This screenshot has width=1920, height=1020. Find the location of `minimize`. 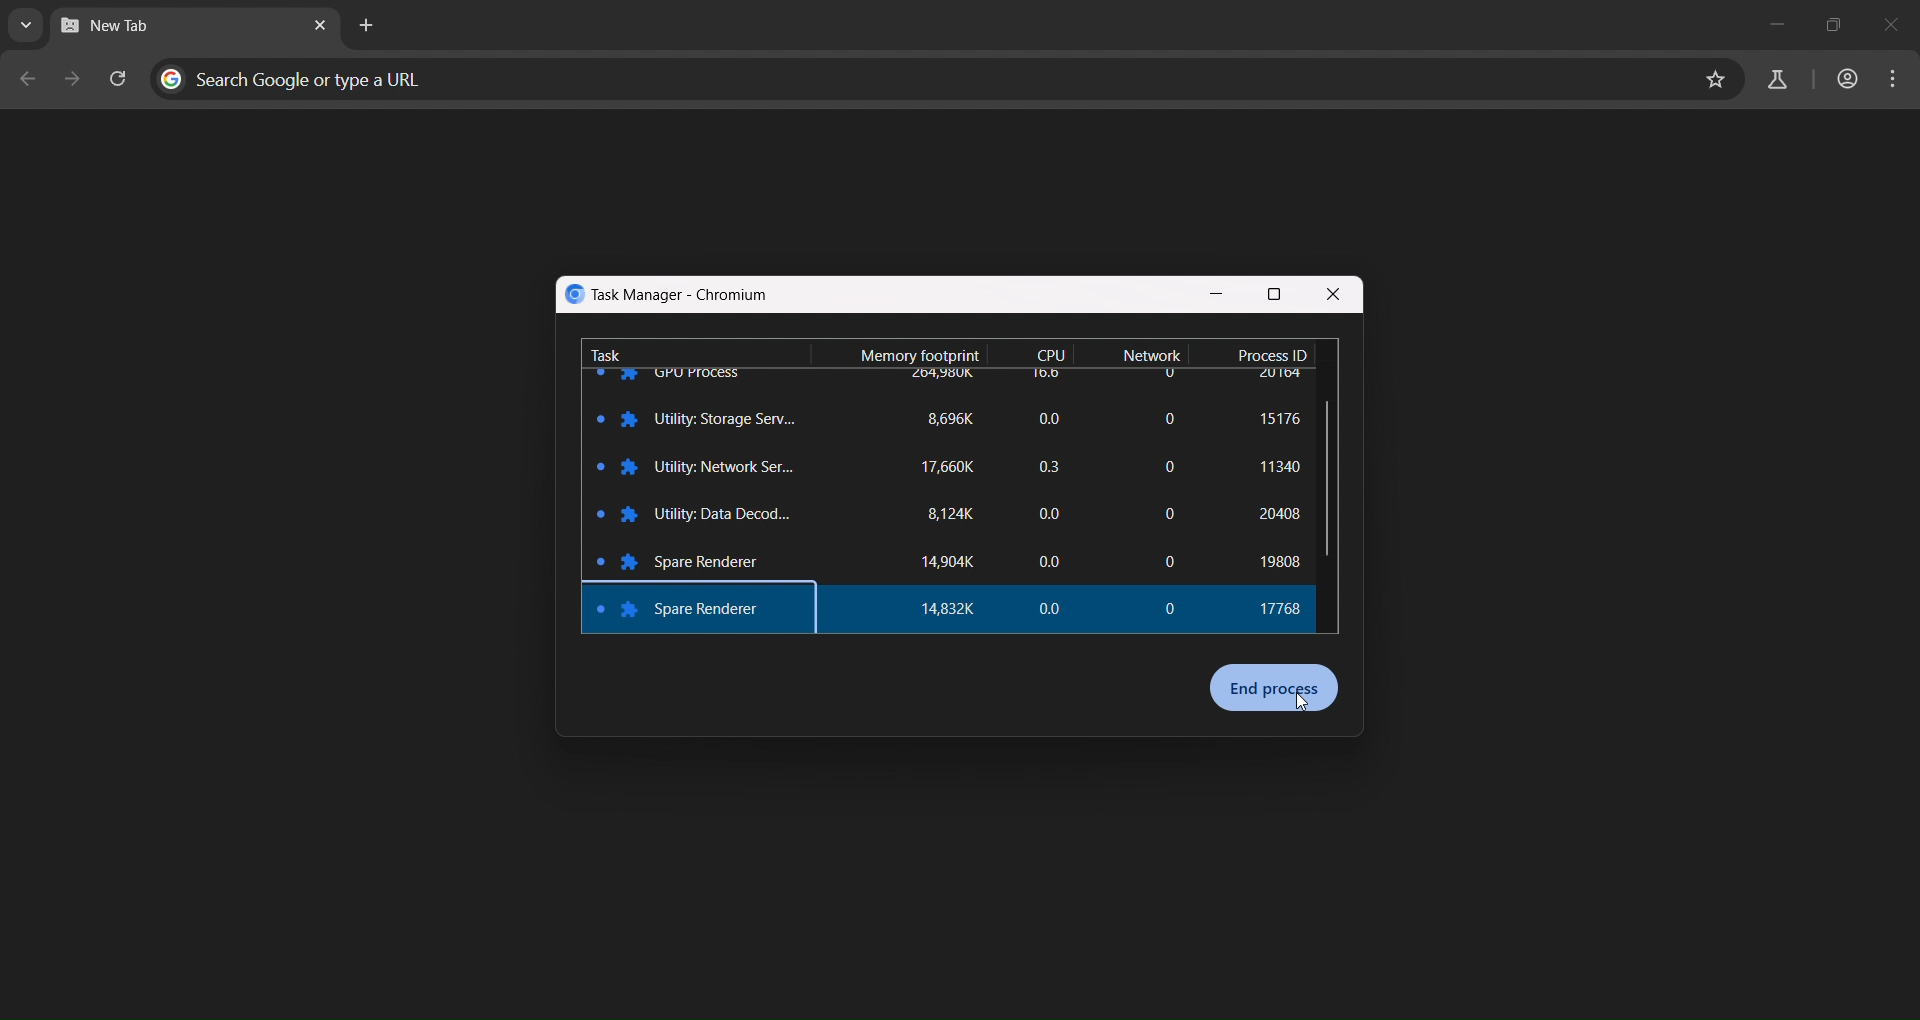

minimize is located at coordinates (1216, 295).